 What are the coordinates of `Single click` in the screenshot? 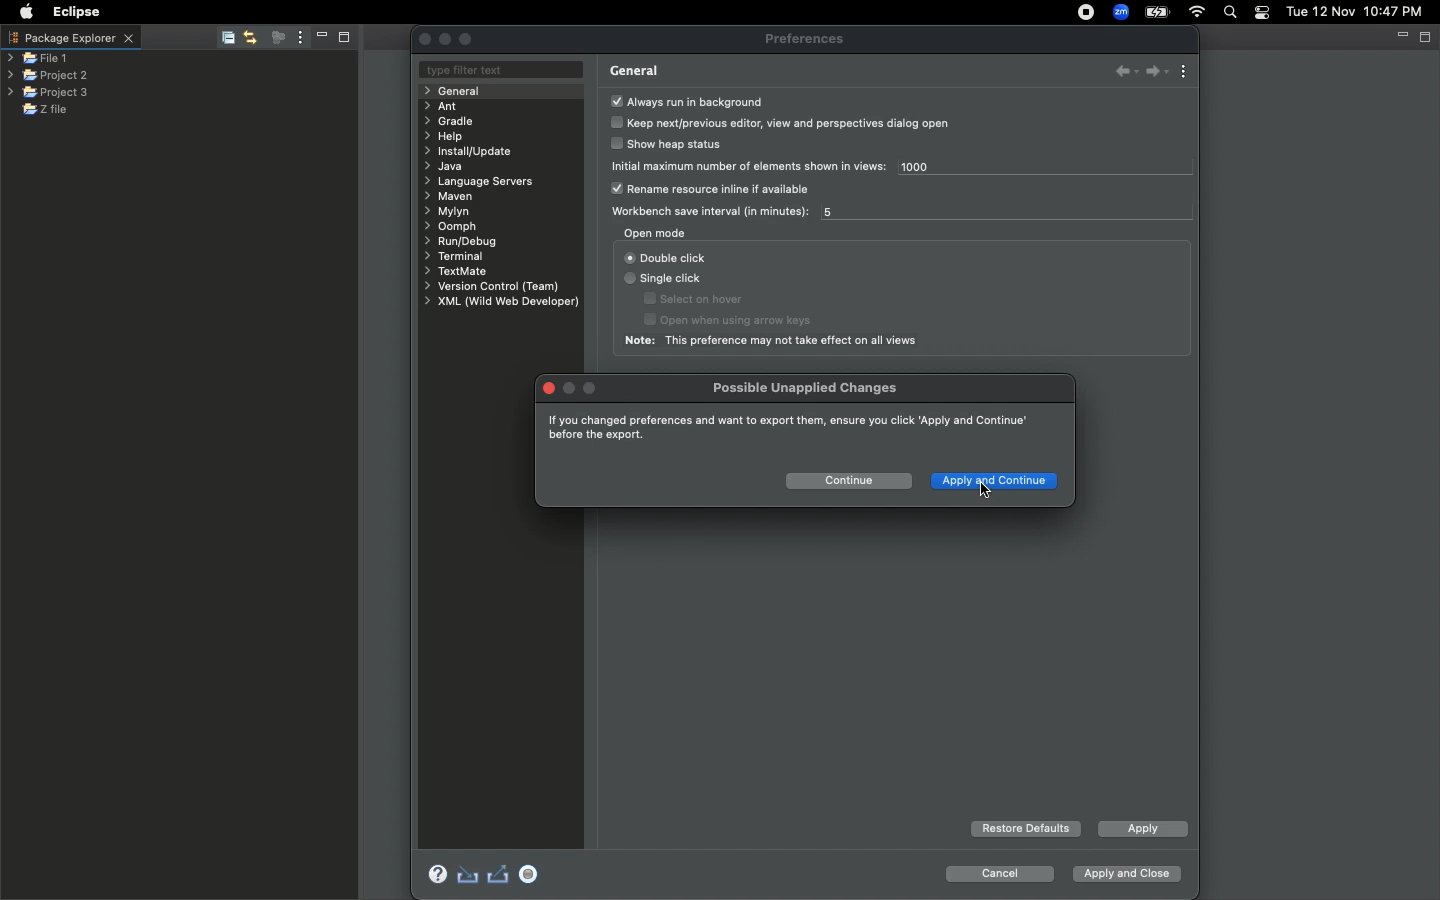 It's located at (665, 280).